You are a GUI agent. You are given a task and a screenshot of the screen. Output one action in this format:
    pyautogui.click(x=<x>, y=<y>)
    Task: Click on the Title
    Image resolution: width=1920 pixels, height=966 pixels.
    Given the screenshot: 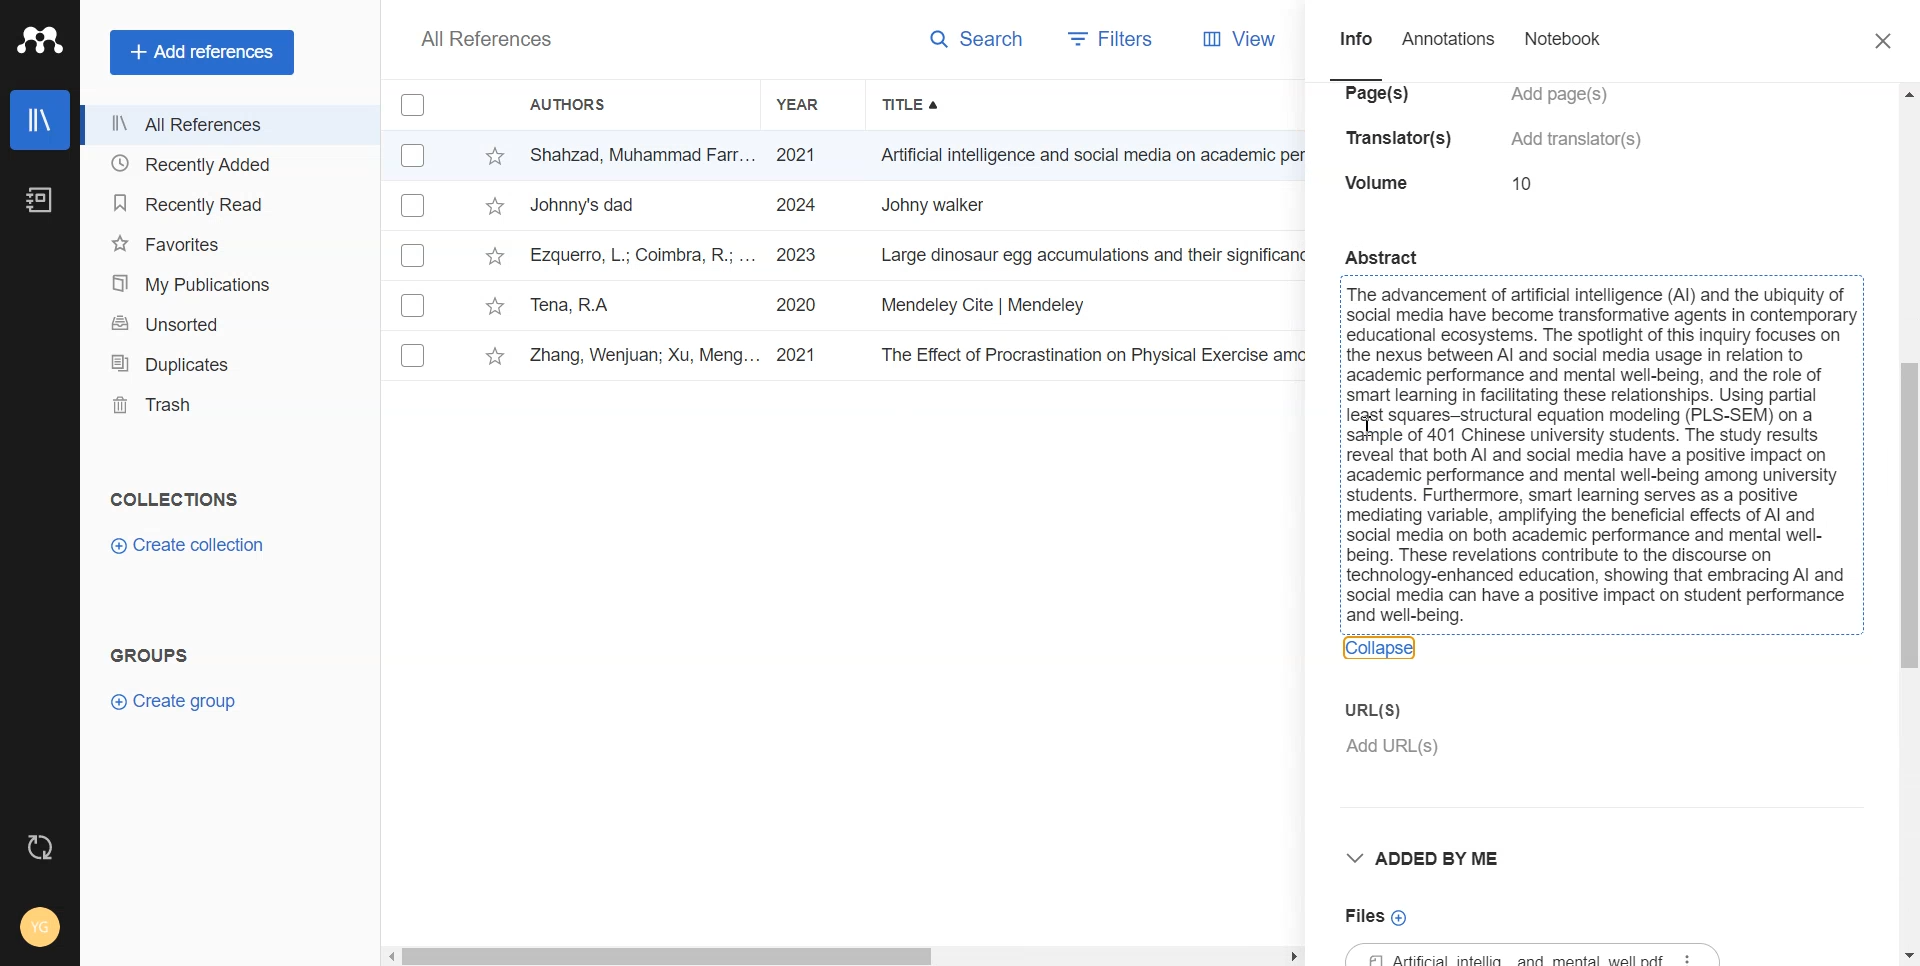 What is the action you would take?
    pyautogui.click(x=922, y=106)
    